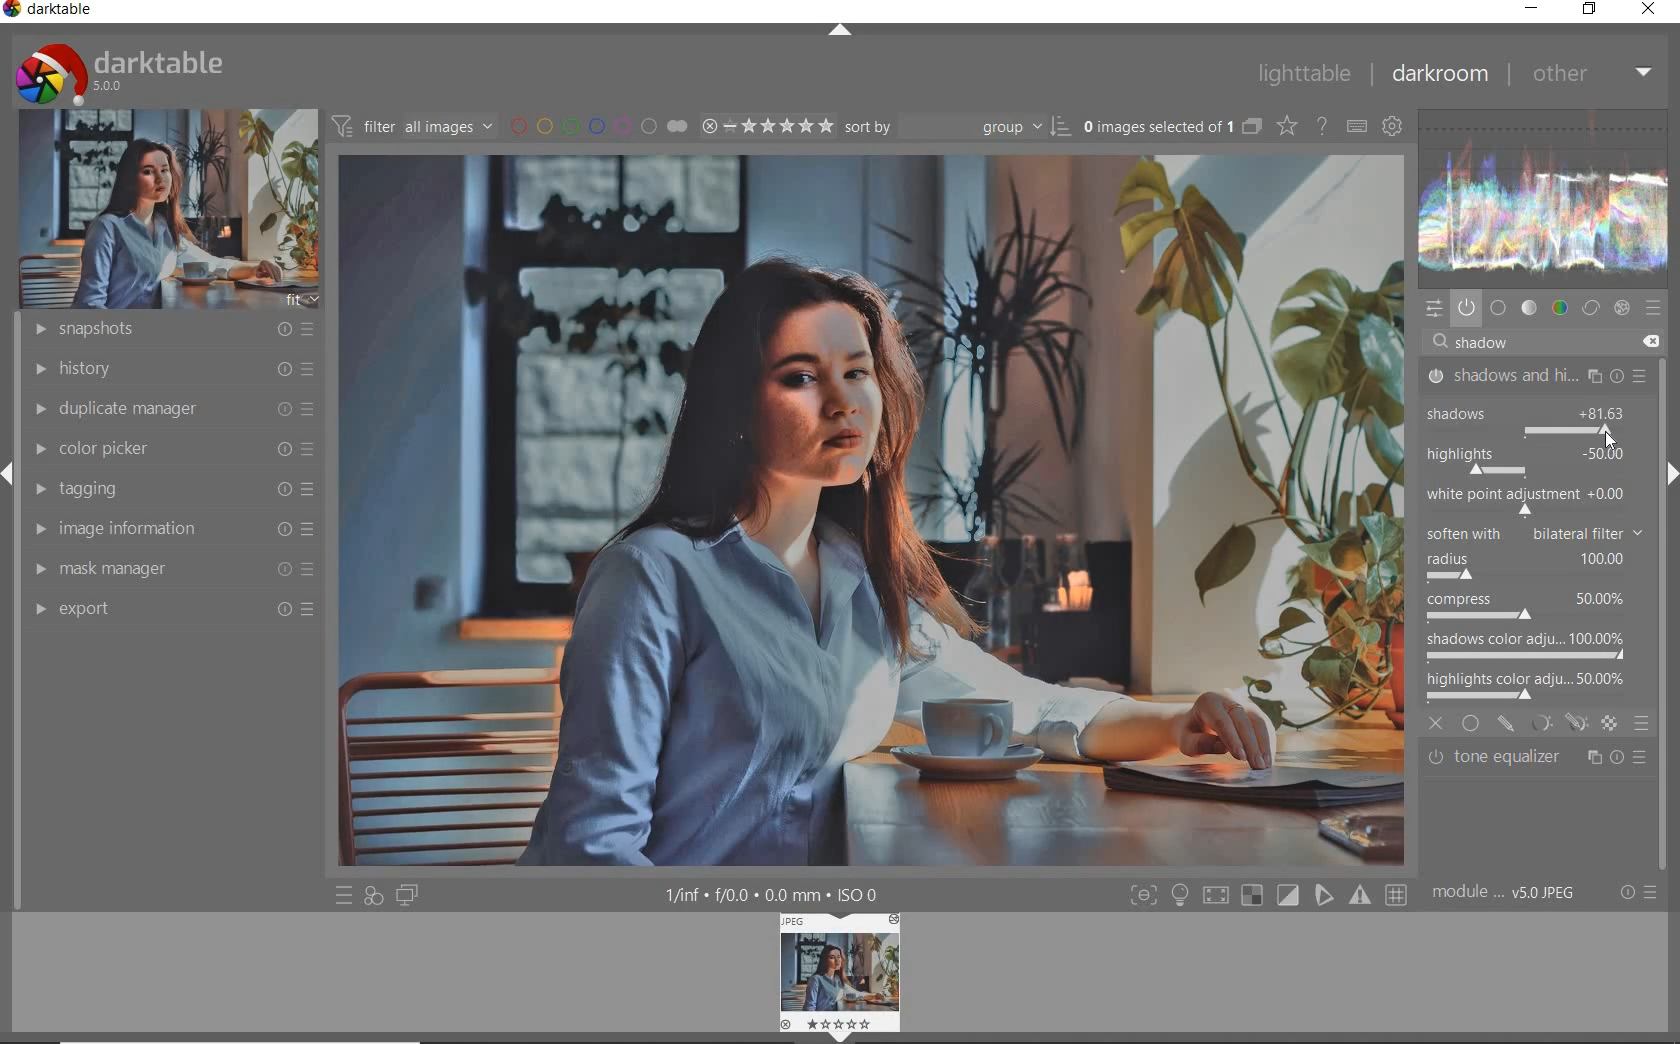 This screenshot has width=1680, height=1044. I want to click on editor, so click(1456, 342).